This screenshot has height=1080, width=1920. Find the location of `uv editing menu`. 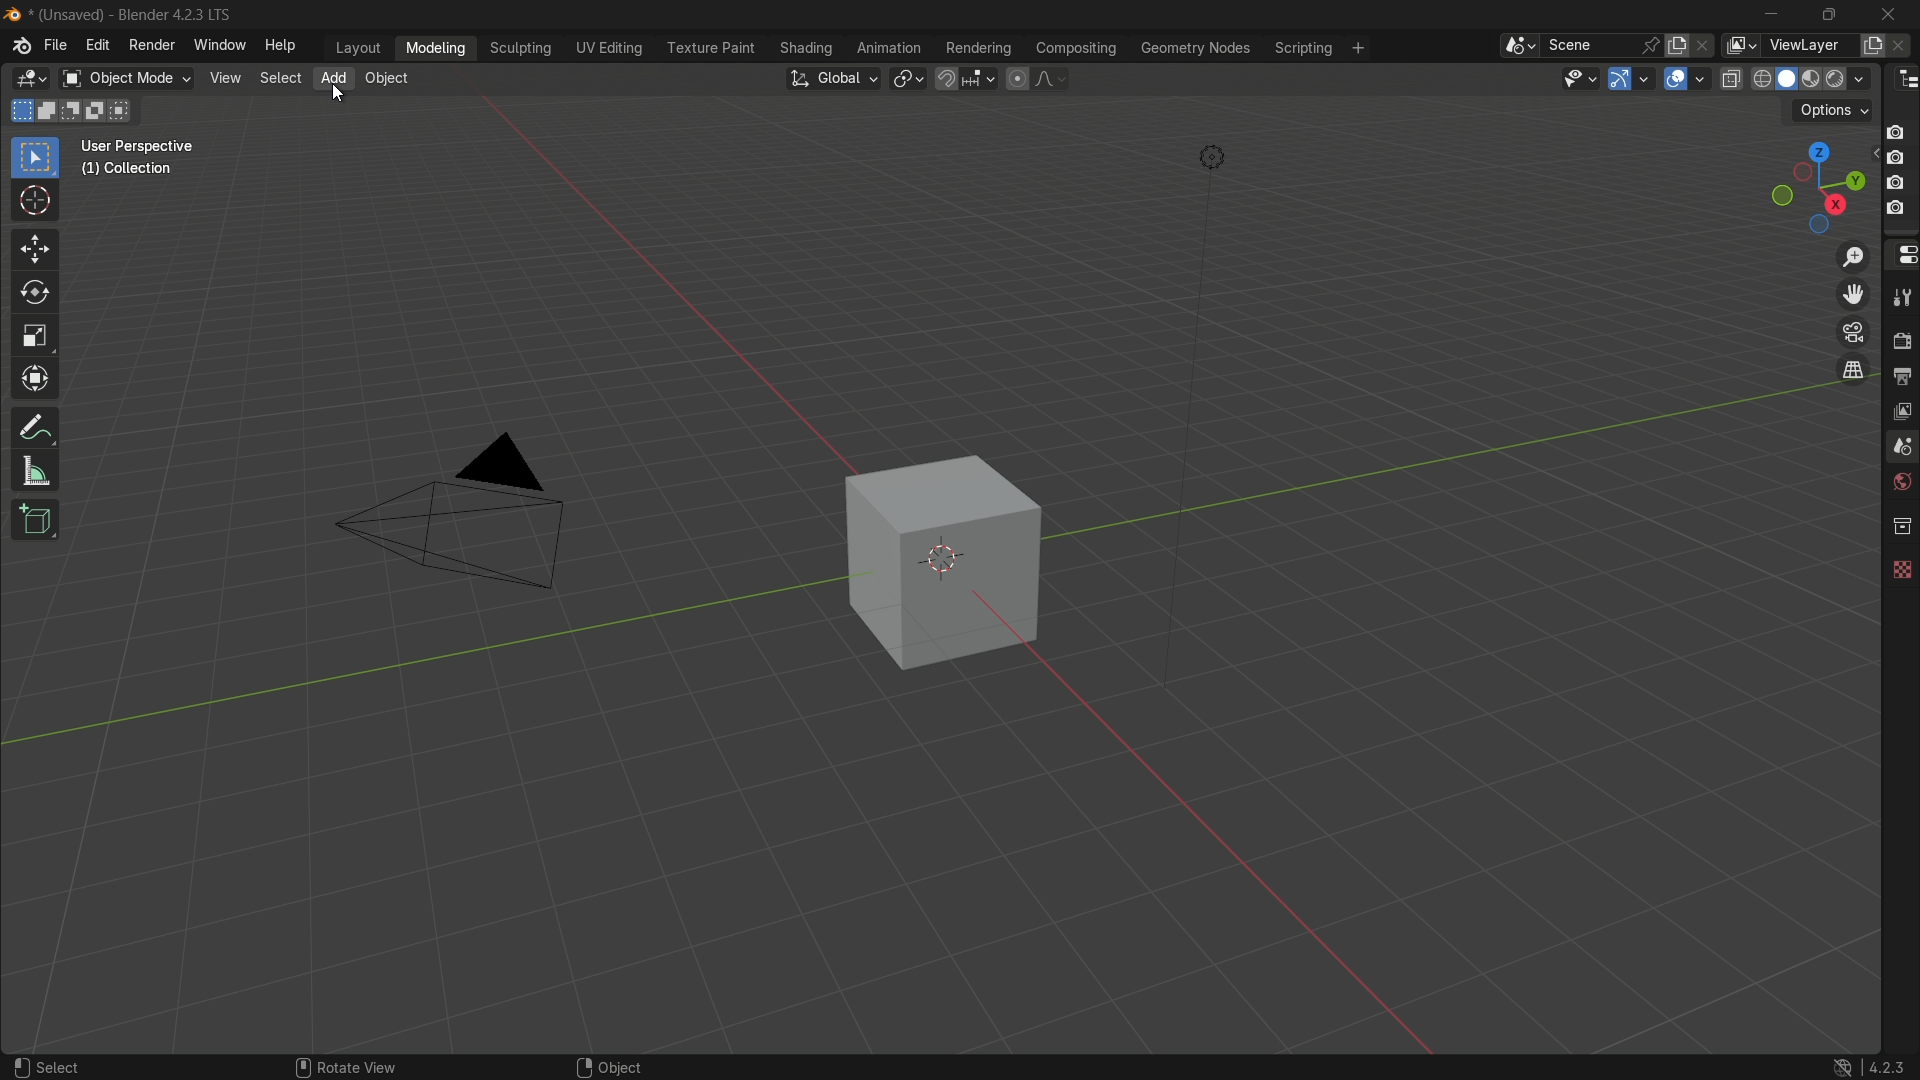

uv editing menu is located at coordinates (609, 48).